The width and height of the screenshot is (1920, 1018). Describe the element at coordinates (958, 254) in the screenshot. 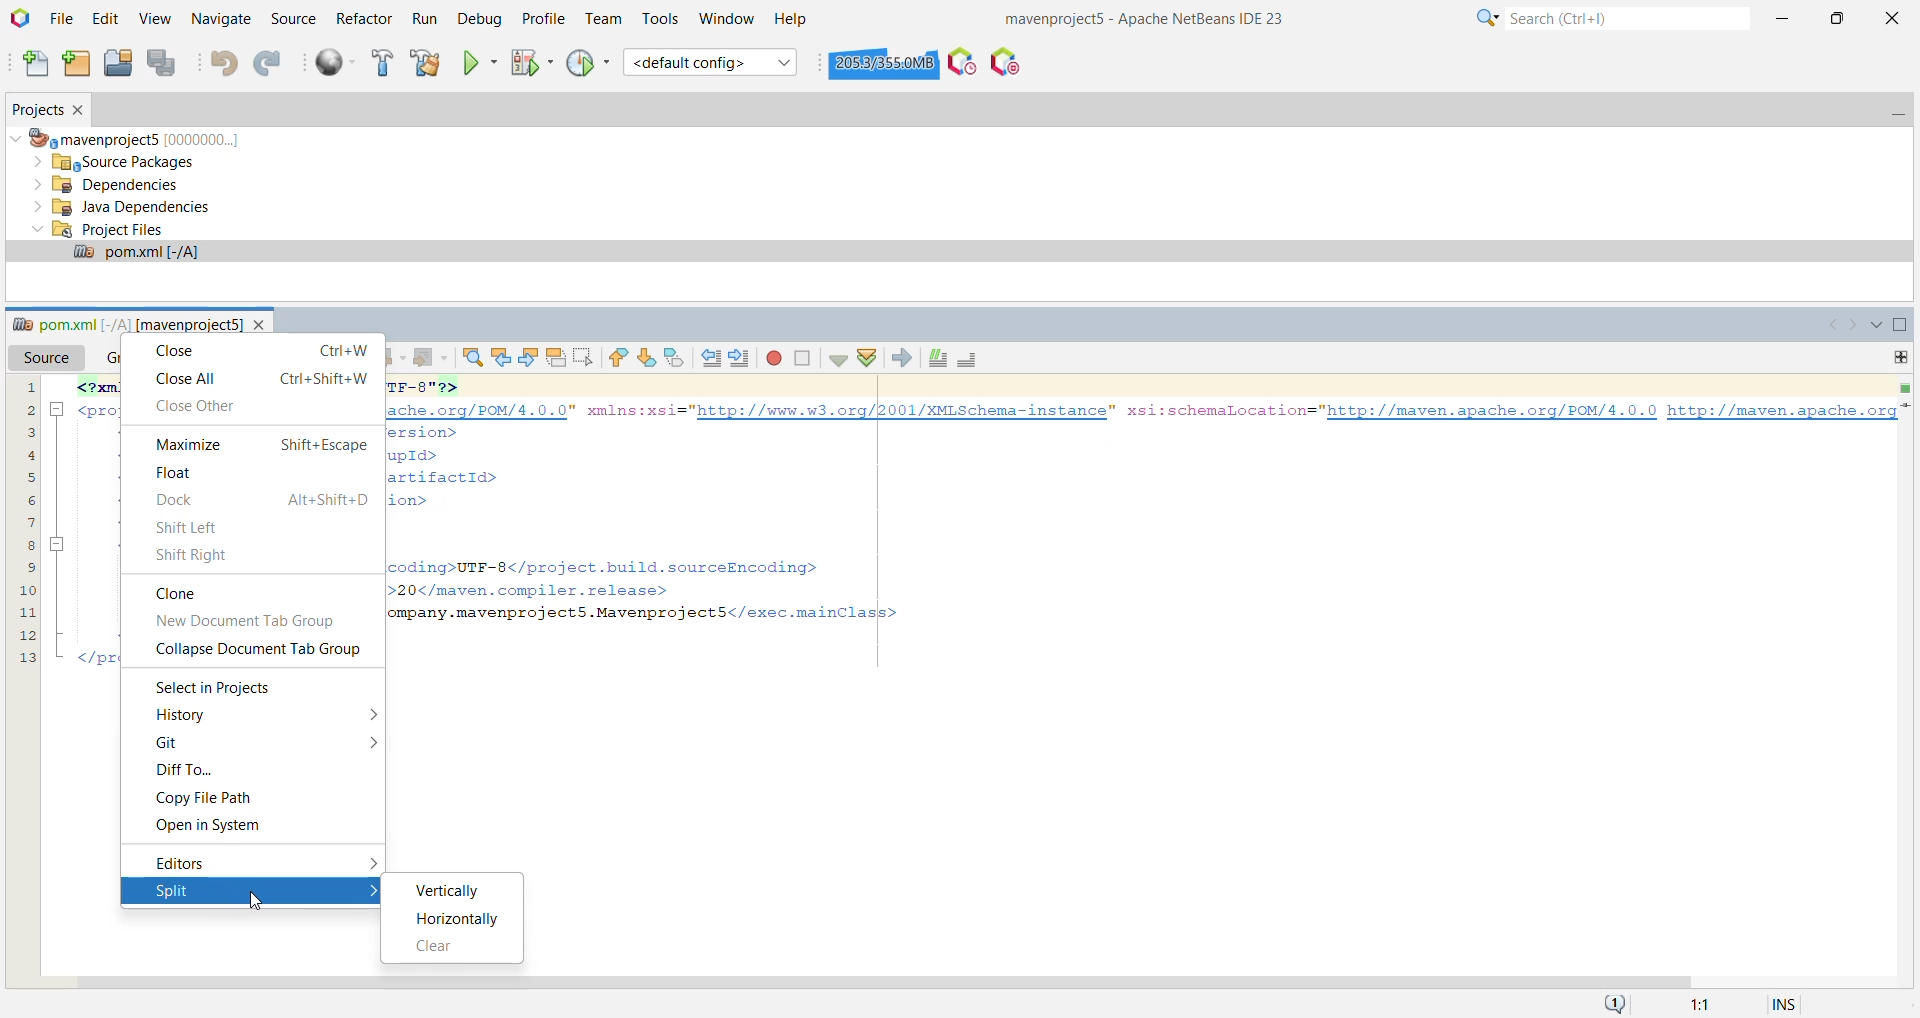

I see `pom.xml file opened` at that location.